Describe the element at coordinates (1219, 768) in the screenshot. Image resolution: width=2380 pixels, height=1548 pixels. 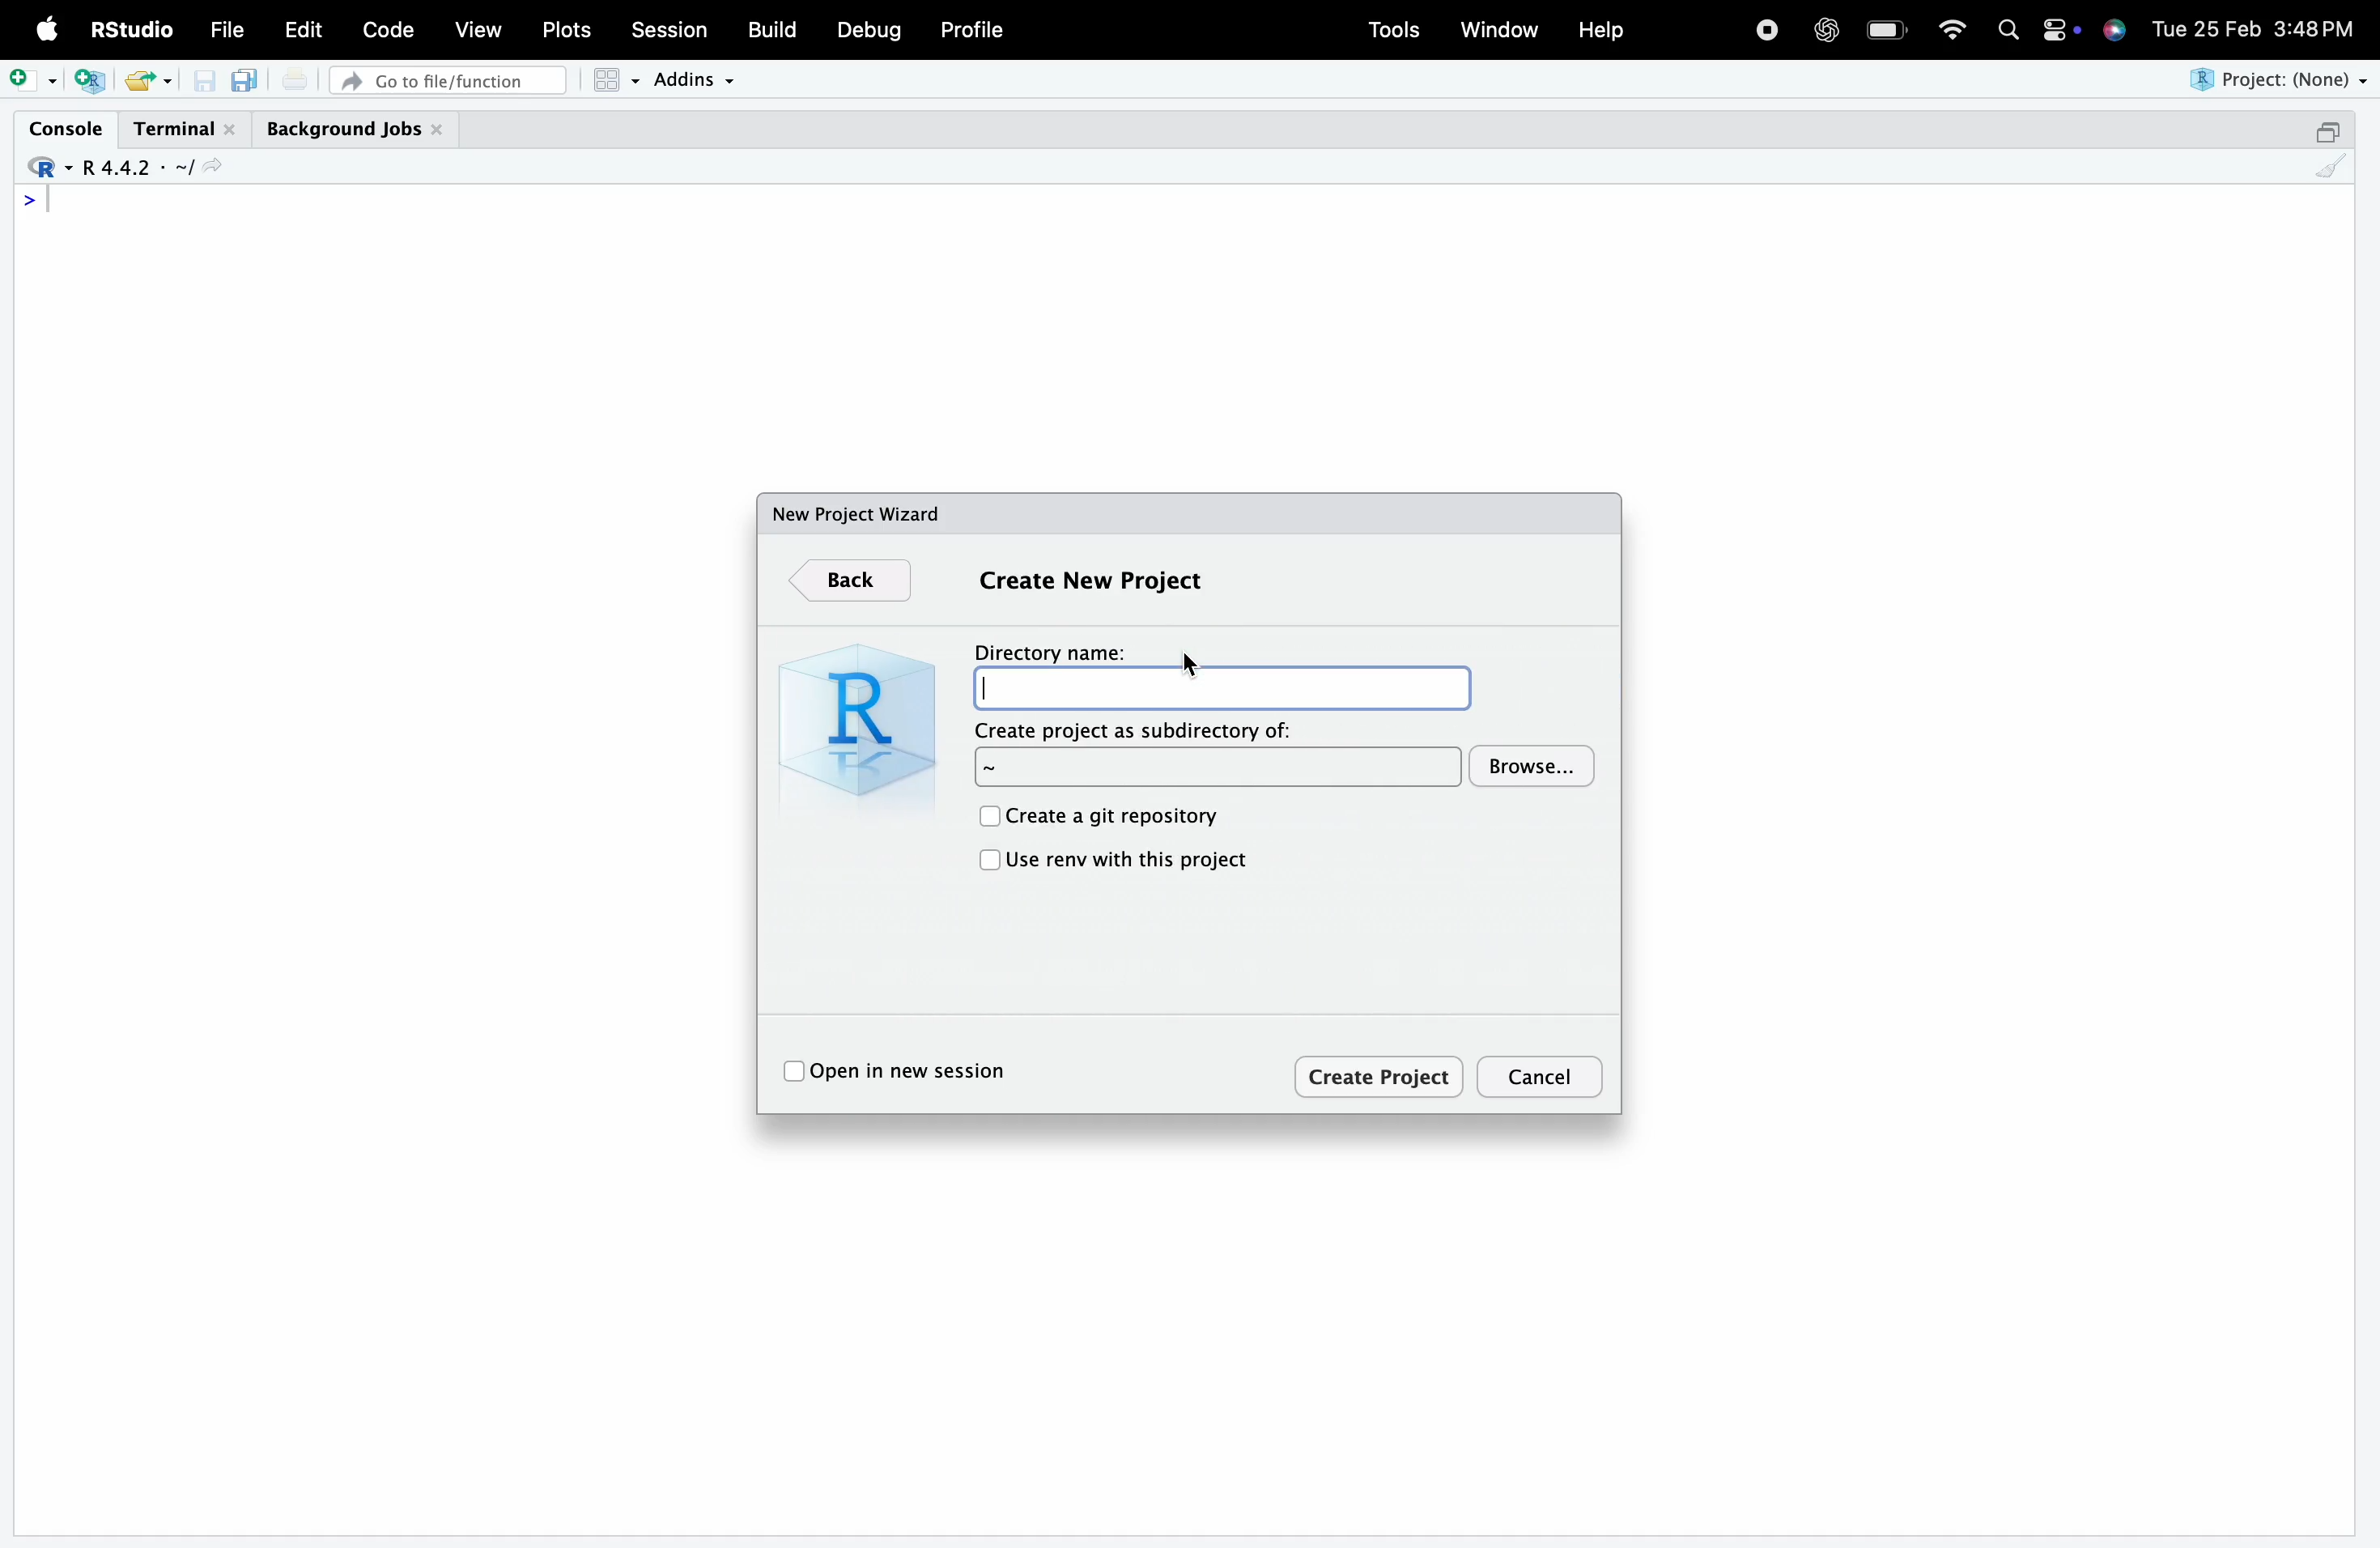
I see `Create project as subdirectory of:` at that location.